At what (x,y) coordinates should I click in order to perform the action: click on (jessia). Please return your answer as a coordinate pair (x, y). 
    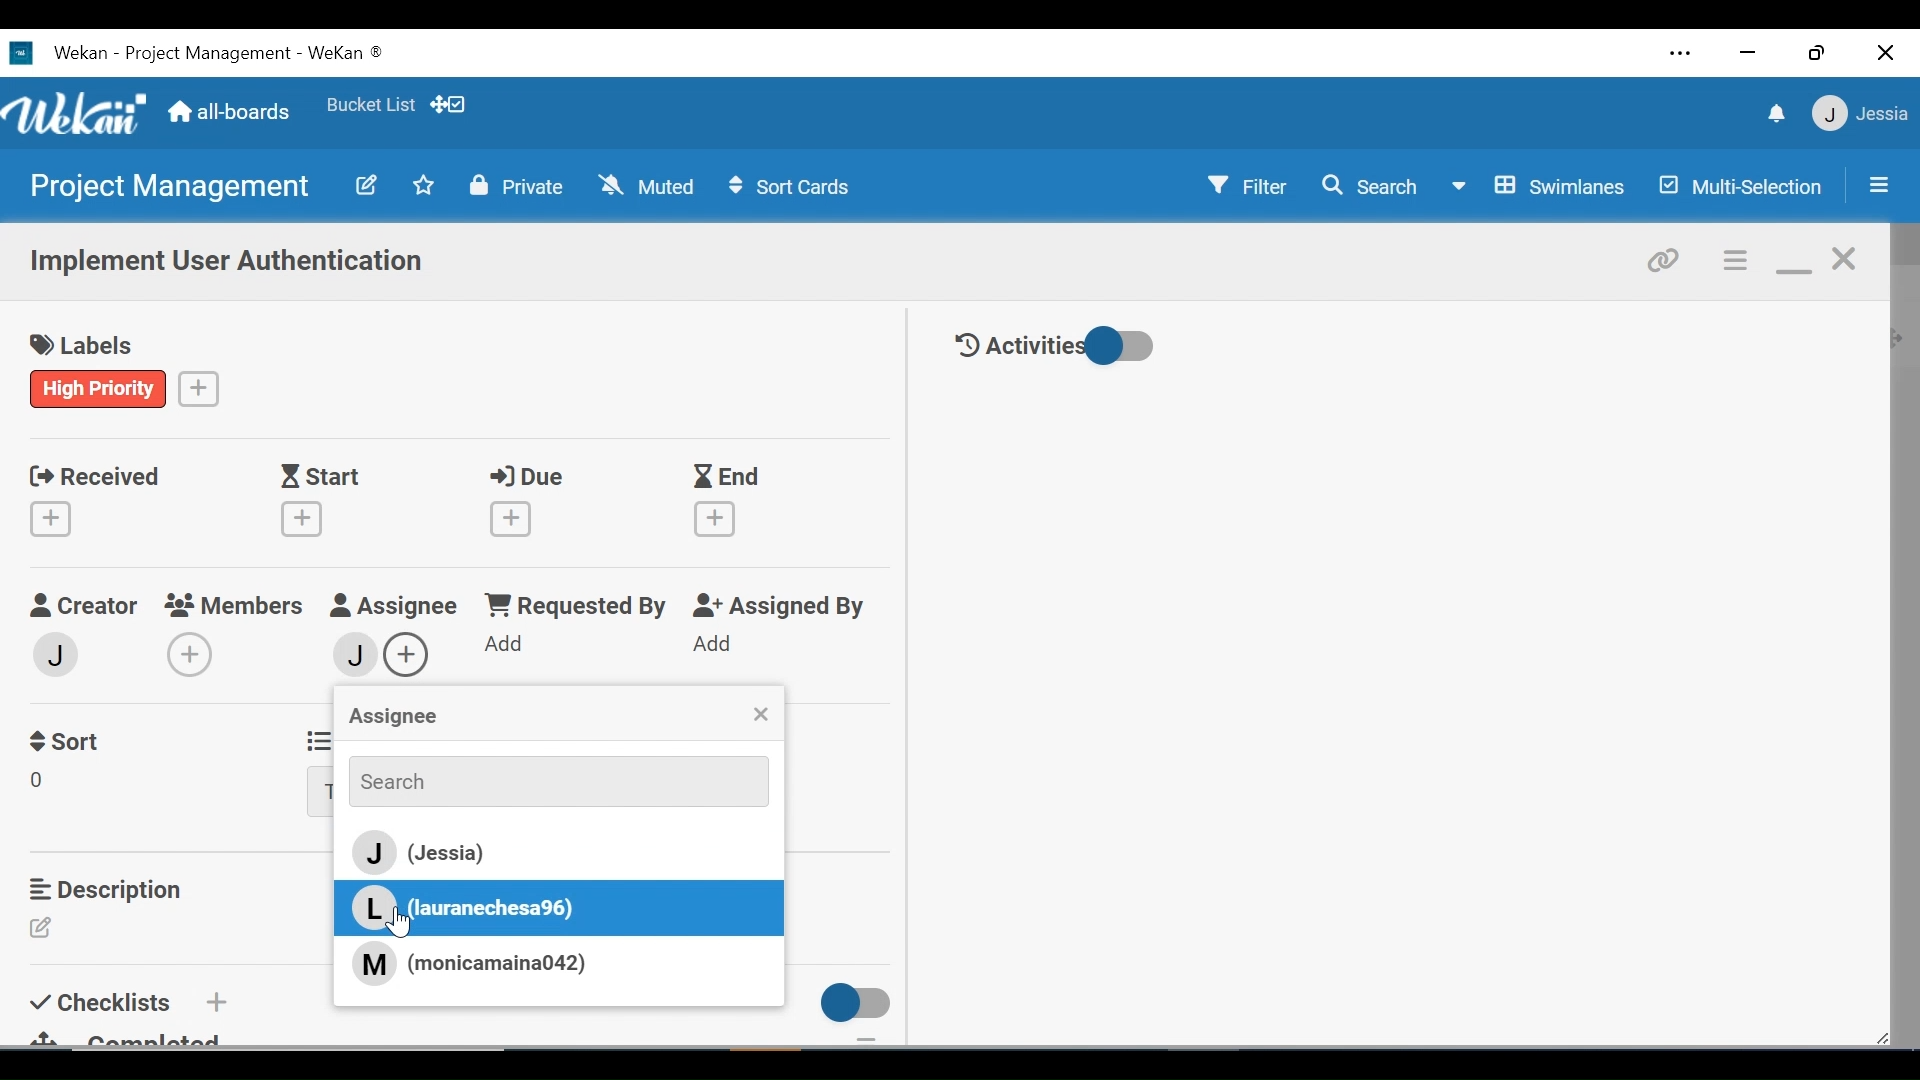
    Looking at the image, I should click on (554, 854).